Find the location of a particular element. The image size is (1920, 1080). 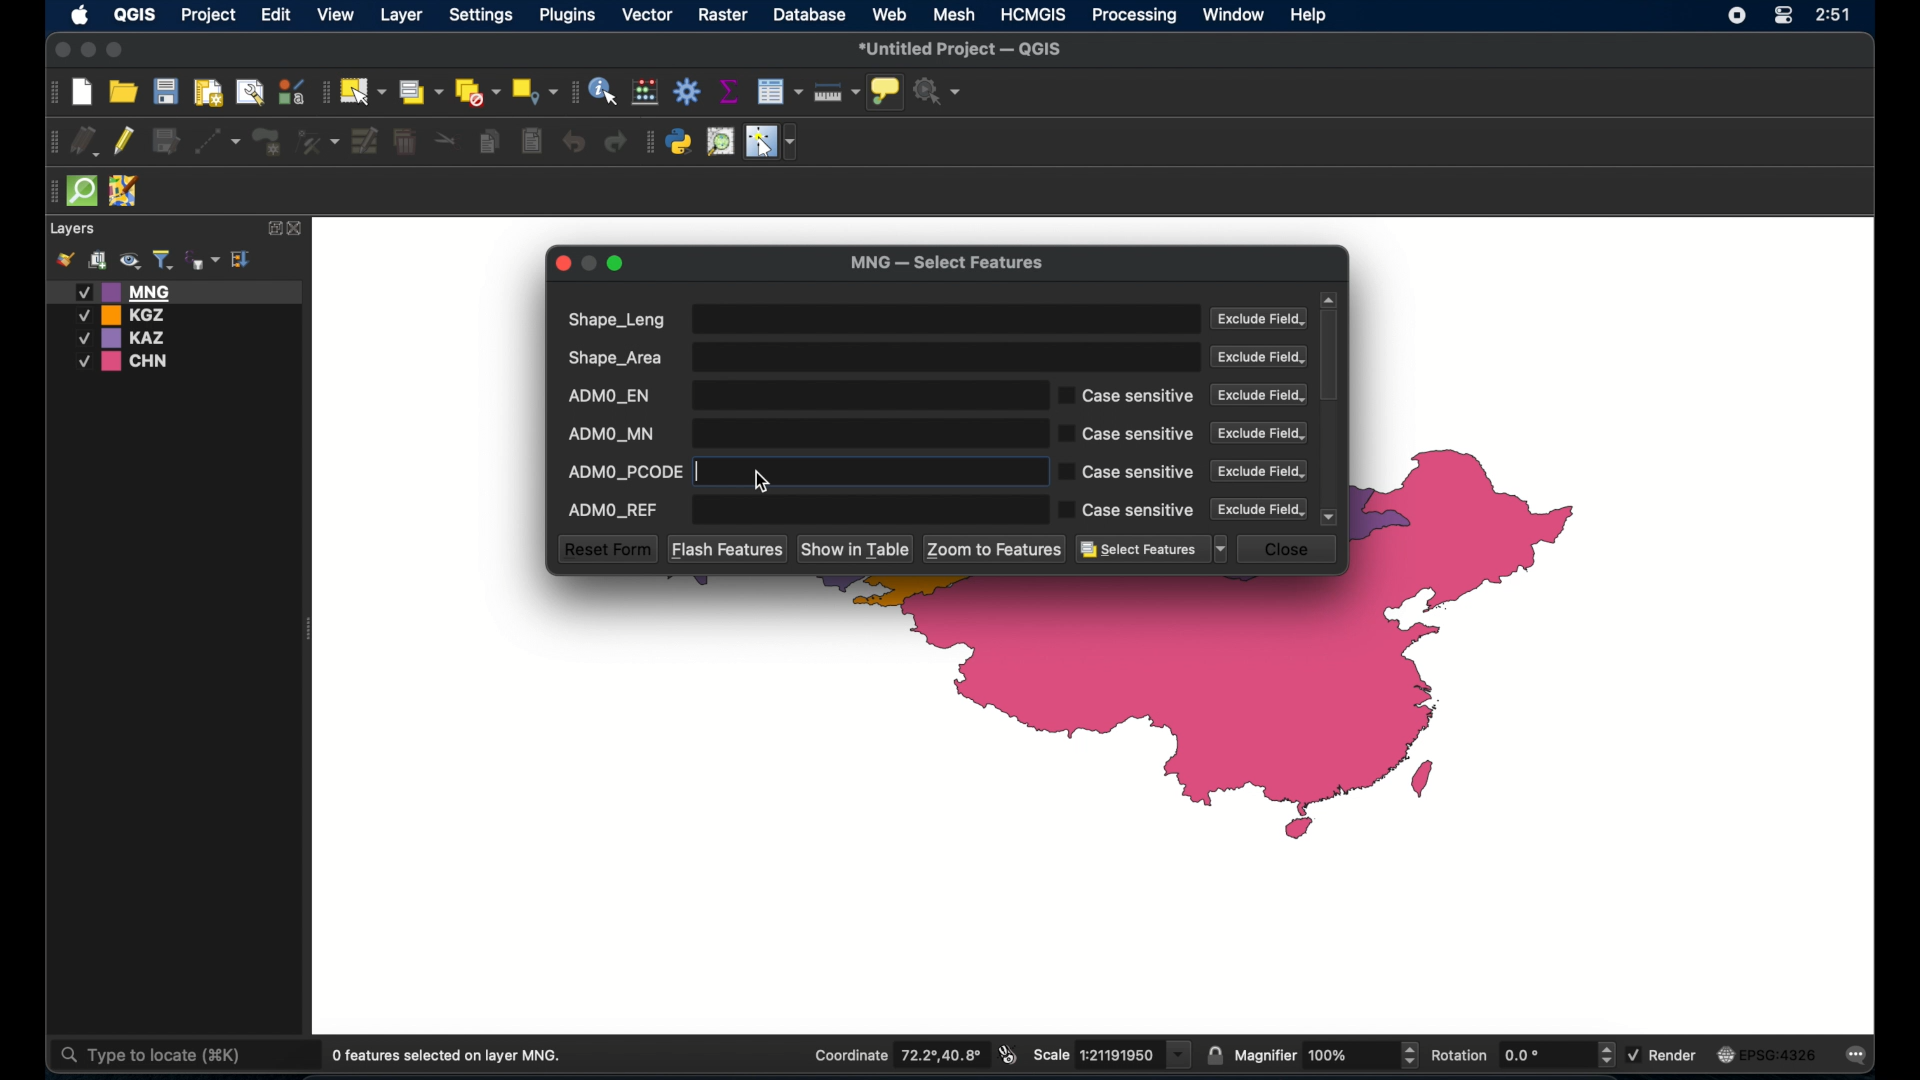

edit is located at coordinates (276, 16).